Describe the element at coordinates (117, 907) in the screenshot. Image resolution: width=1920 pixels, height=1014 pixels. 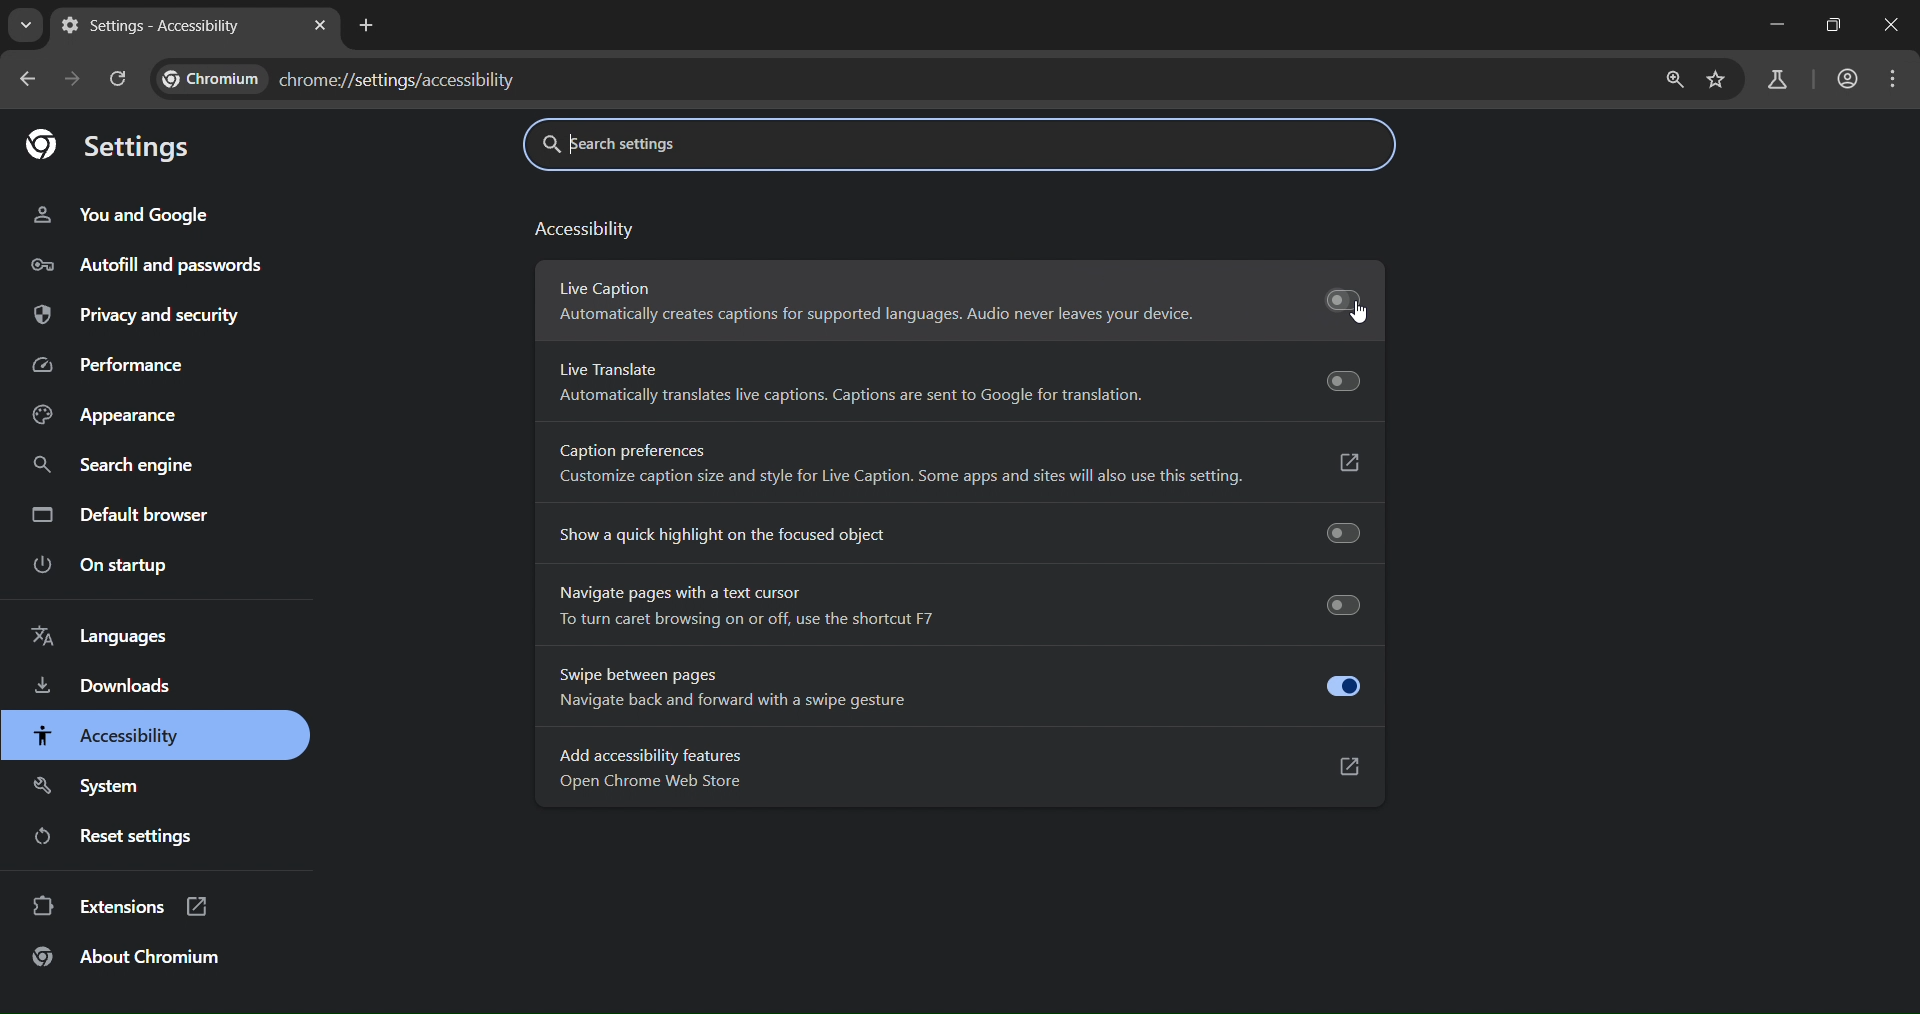
I see `extensions` at that location.